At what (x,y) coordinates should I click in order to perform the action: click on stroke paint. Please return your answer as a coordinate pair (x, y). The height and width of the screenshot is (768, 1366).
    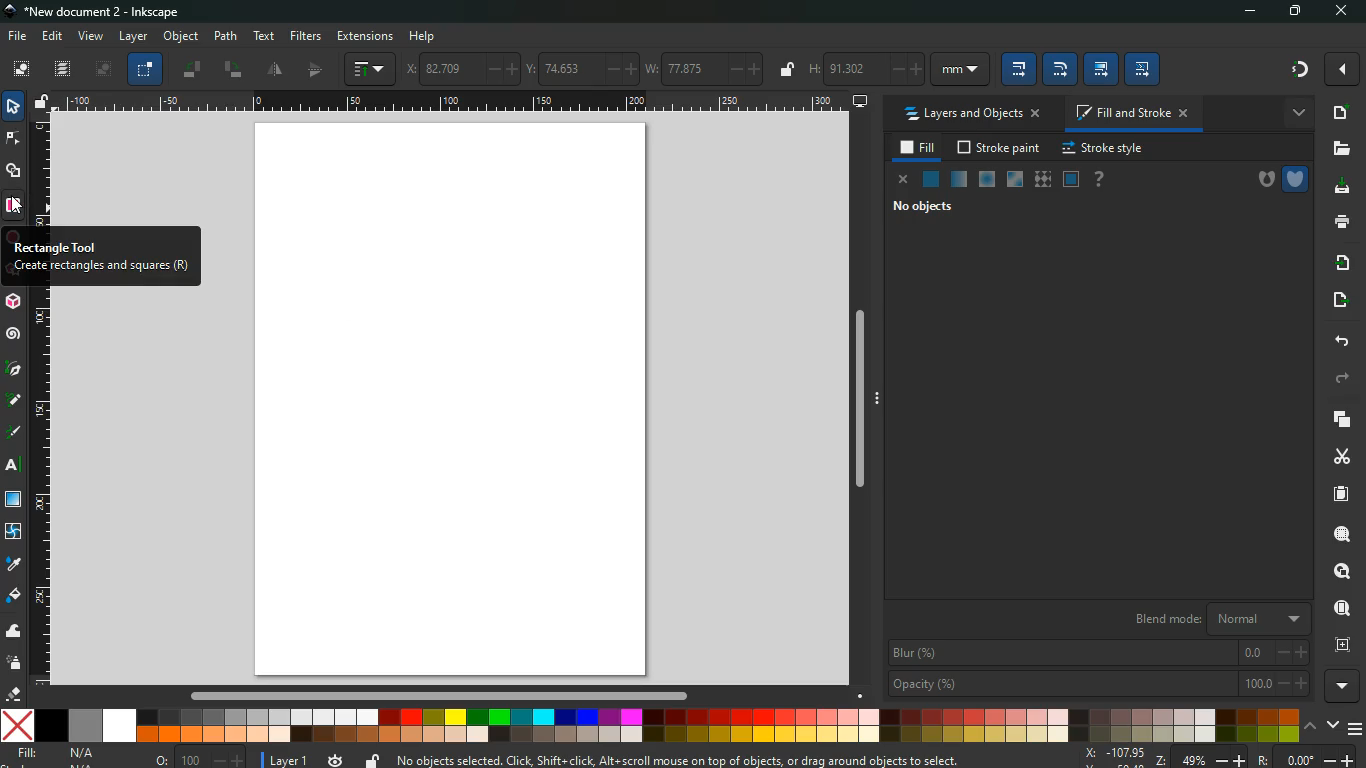
    Looking at the image, I should click on (999, 148).